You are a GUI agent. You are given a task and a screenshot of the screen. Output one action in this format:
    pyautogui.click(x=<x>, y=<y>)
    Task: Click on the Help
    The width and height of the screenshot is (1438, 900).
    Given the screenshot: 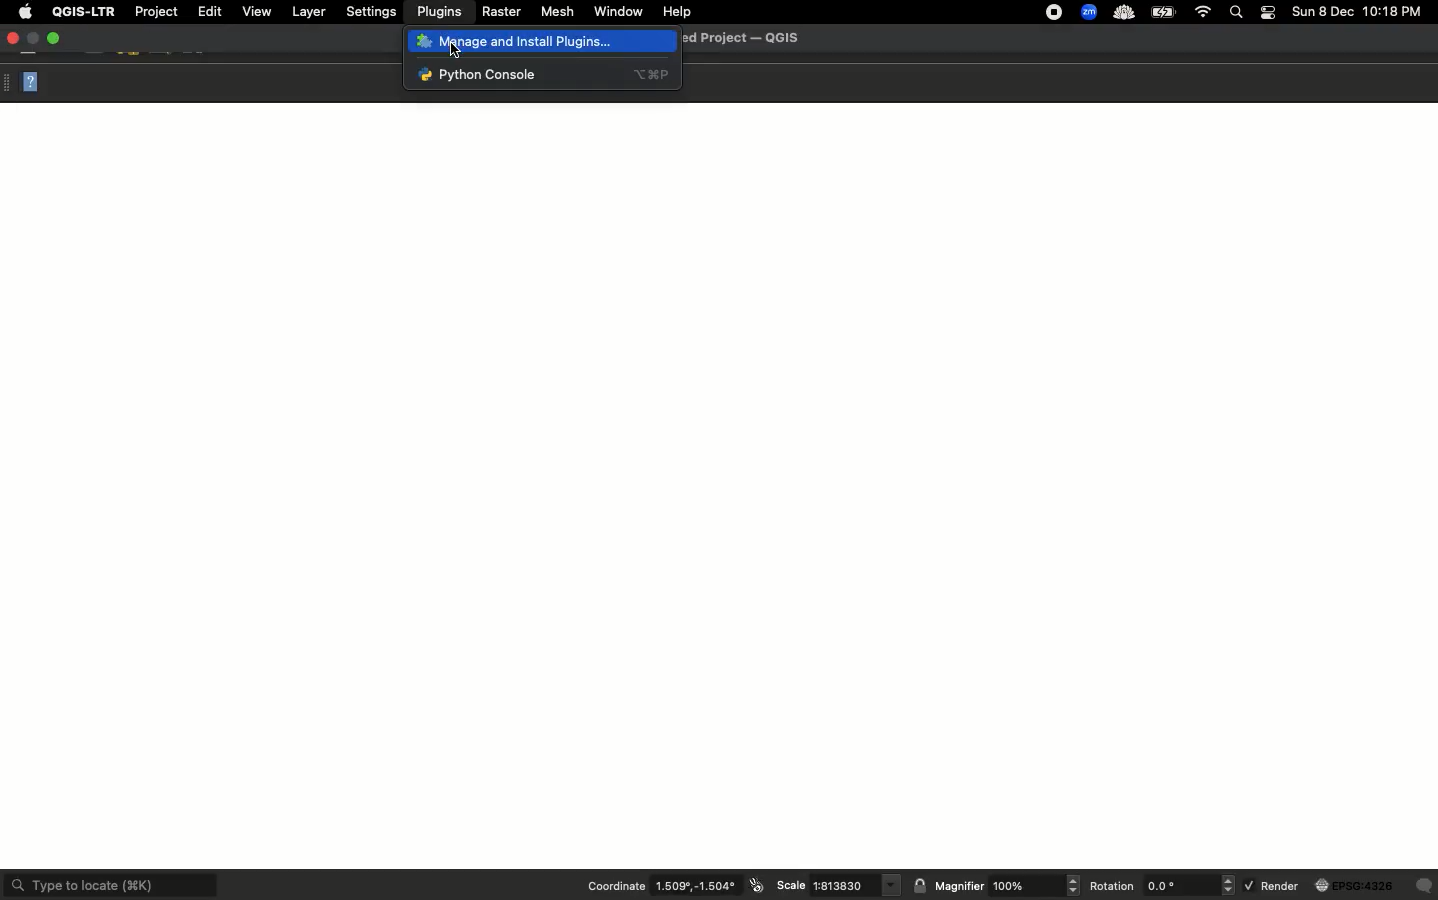 What is the action you would take?
    pyautogui.click(x=25, y=82)
    